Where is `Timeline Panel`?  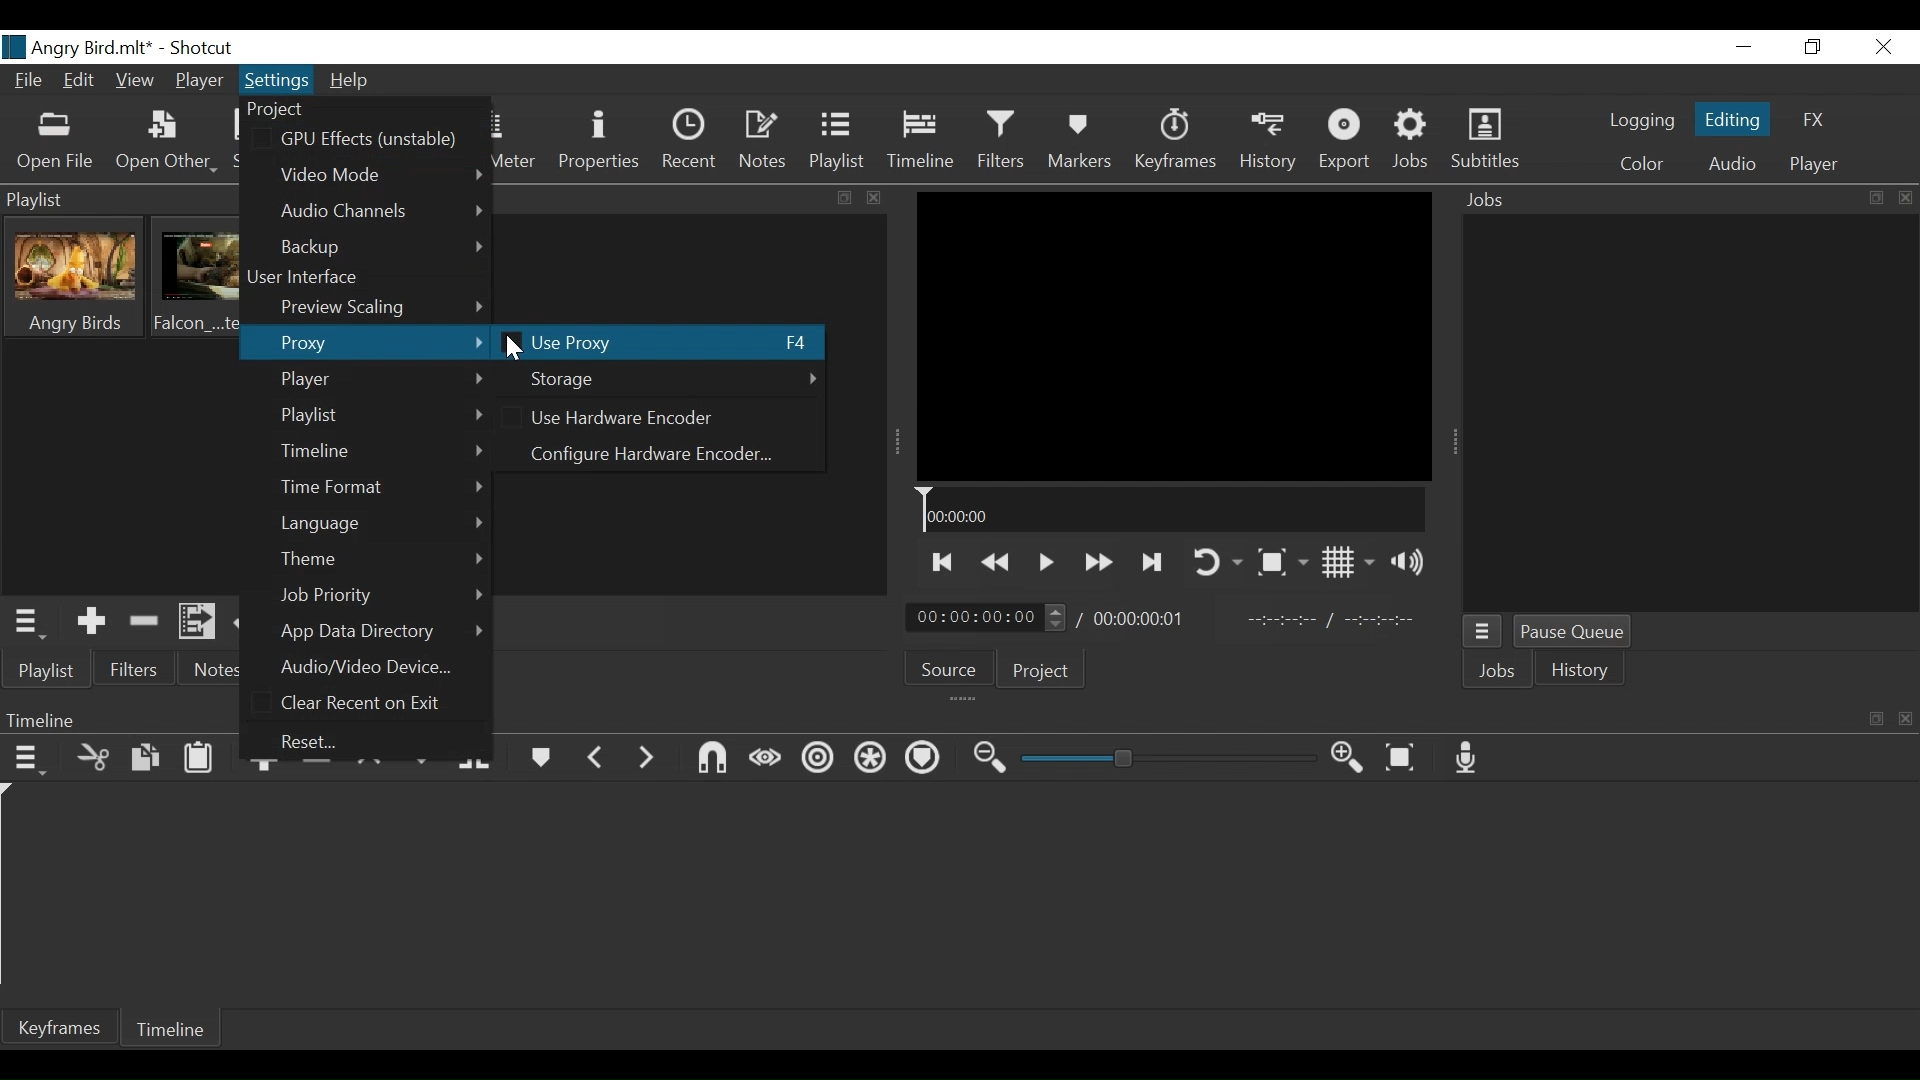
Timeline Panel is located at coordinates (42, 718).